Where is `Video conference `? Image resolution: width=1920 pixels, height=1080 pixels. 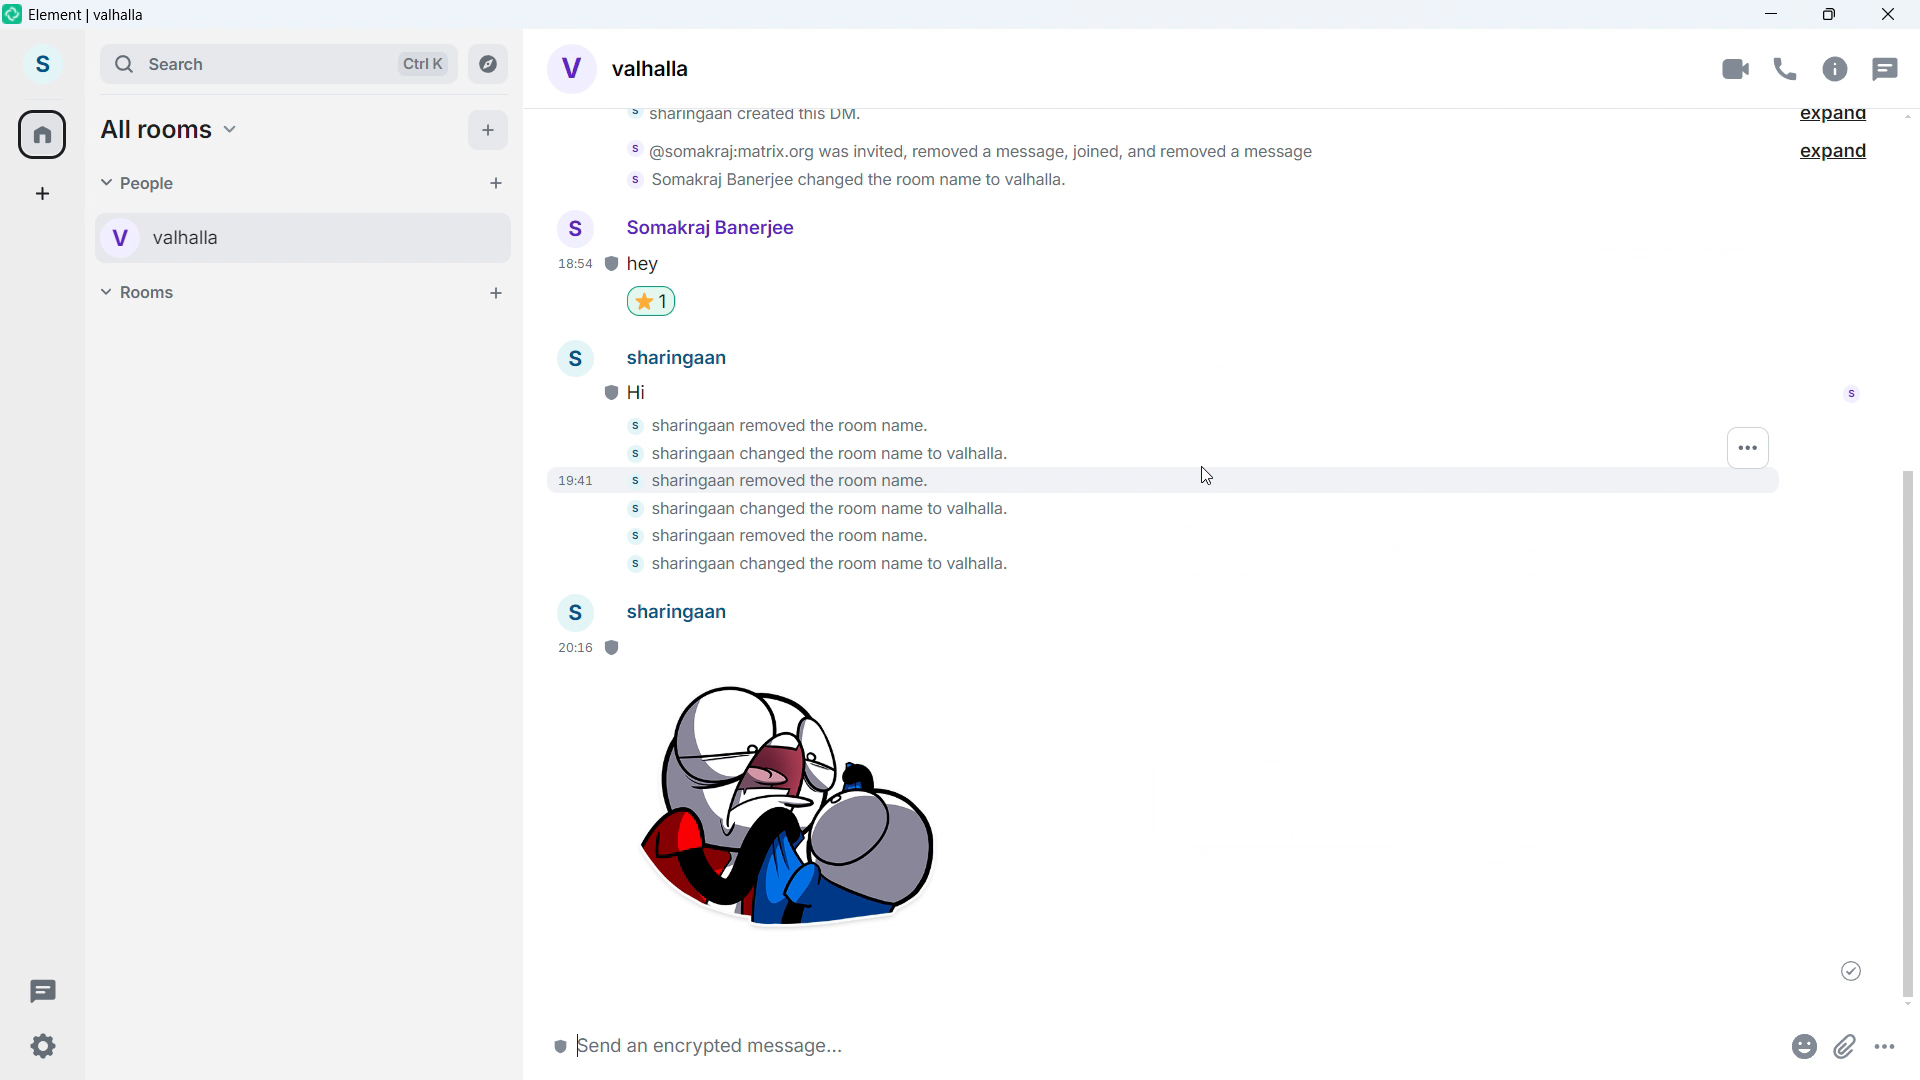 Video conference  is located at coordinates (1736, 69).